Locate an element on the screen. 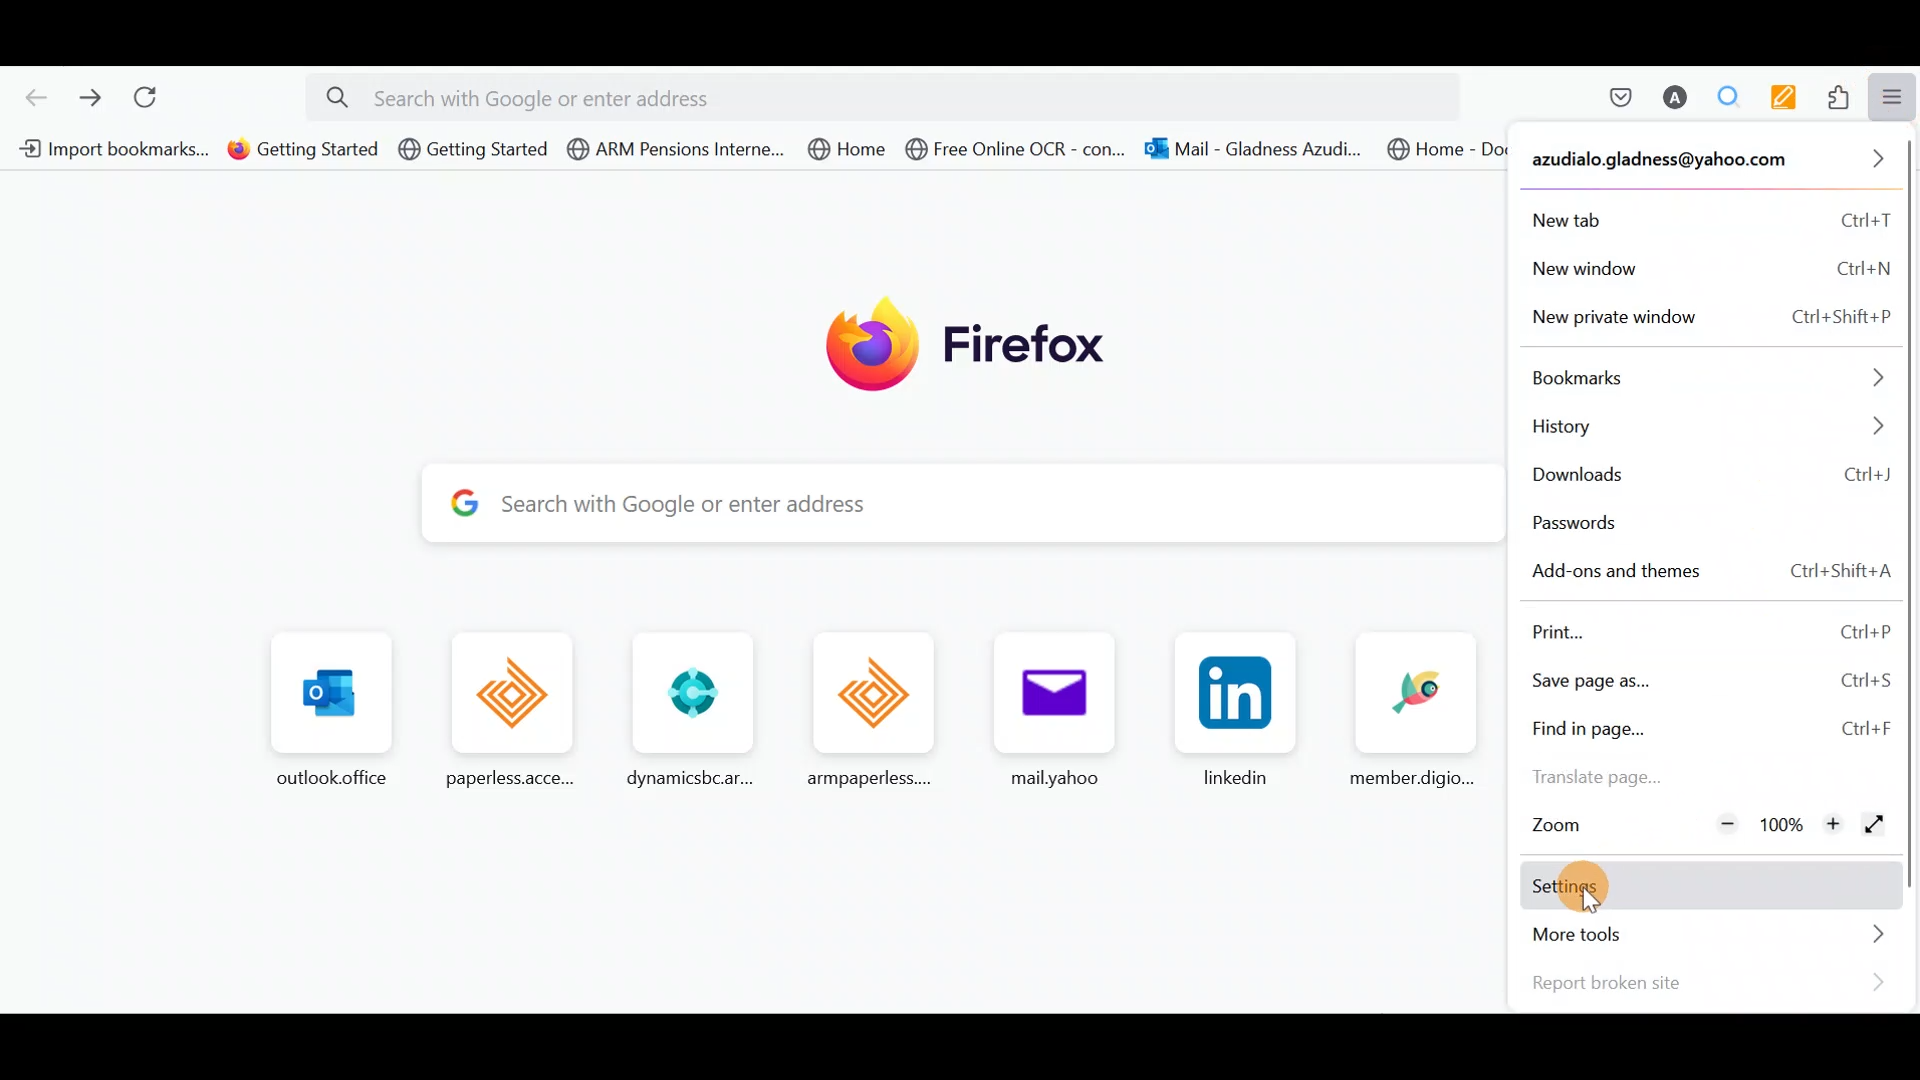  More tools is located at coordinates (1706, 929).